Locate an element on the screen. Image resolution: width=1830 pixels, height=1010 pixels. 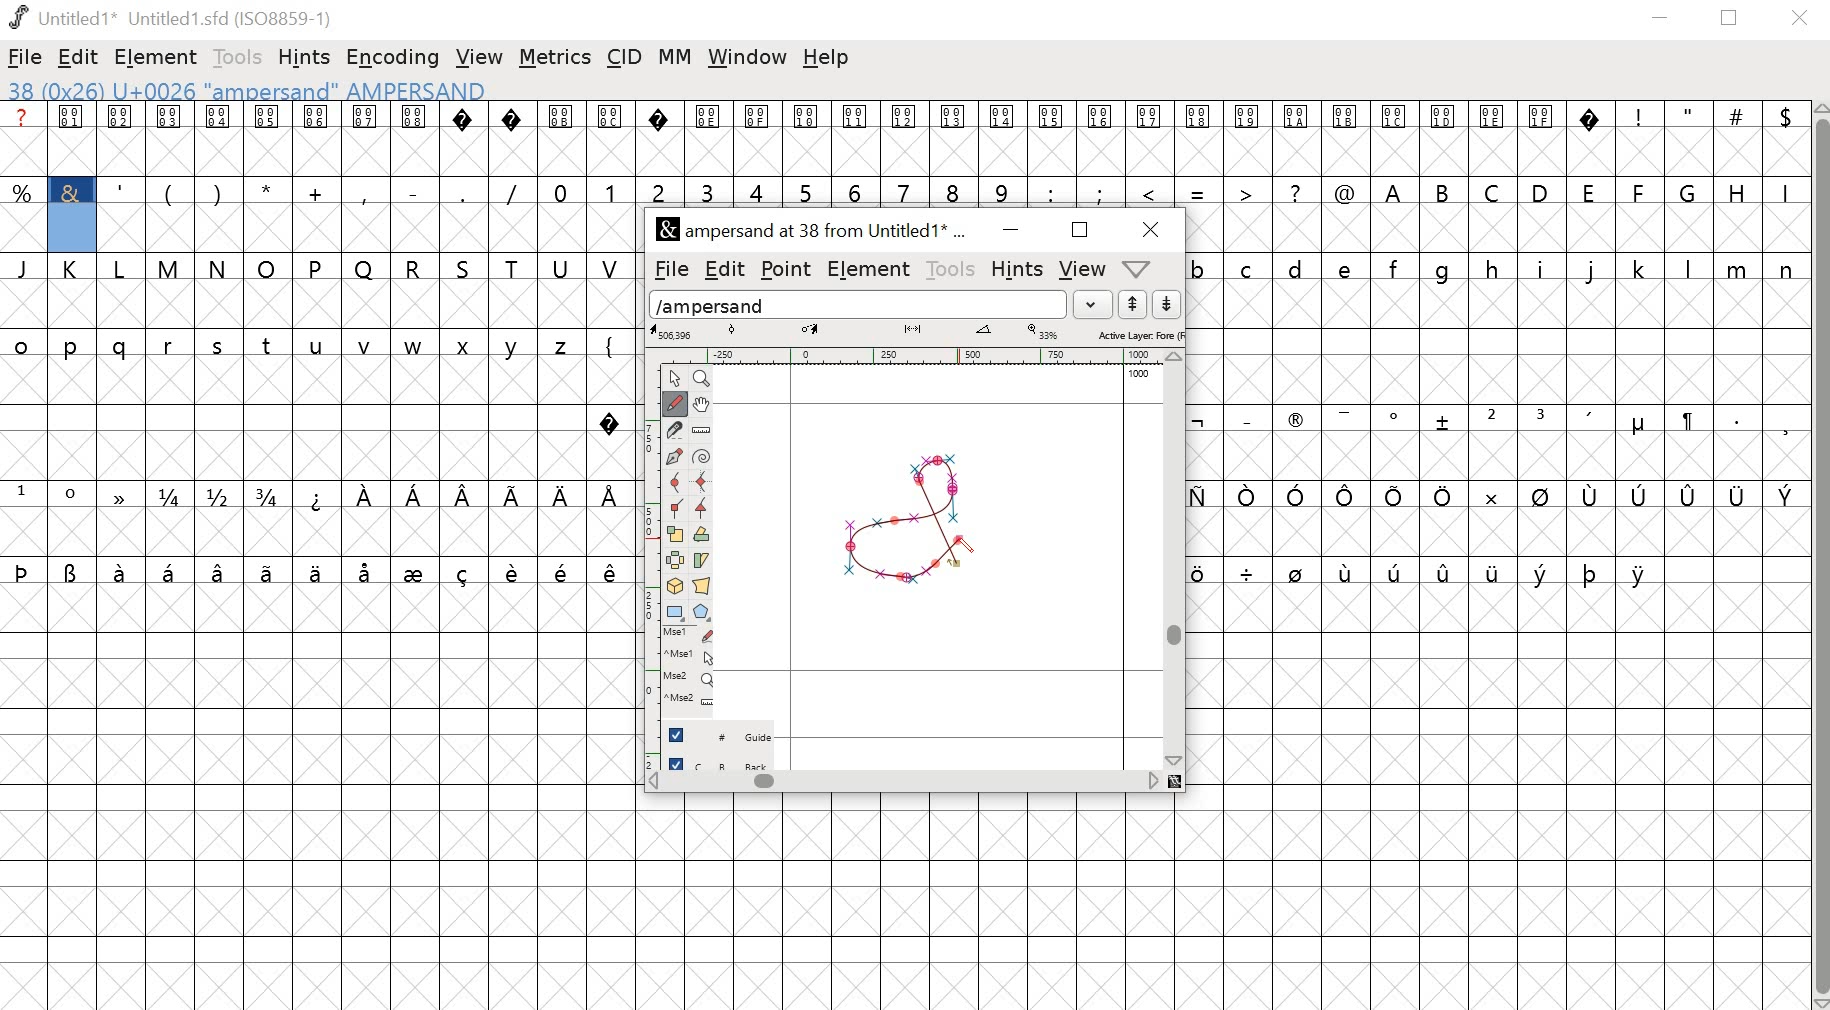
< is located at coordinates (1152, 191).